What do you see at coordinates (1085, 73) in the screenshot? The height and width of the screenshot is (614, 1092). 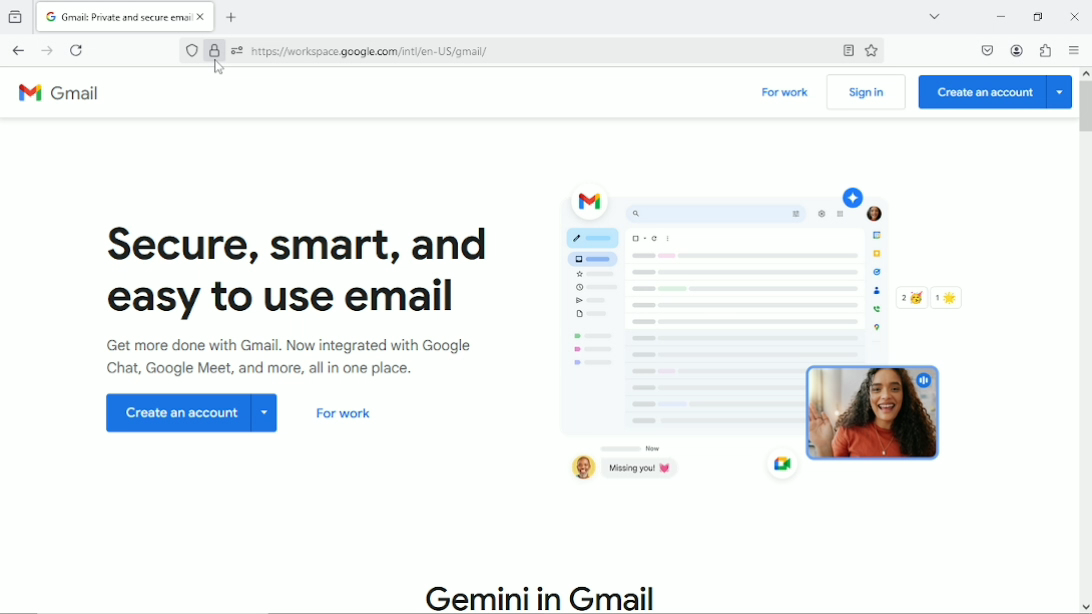 I see `move up` at bounding box center [1085, 73].